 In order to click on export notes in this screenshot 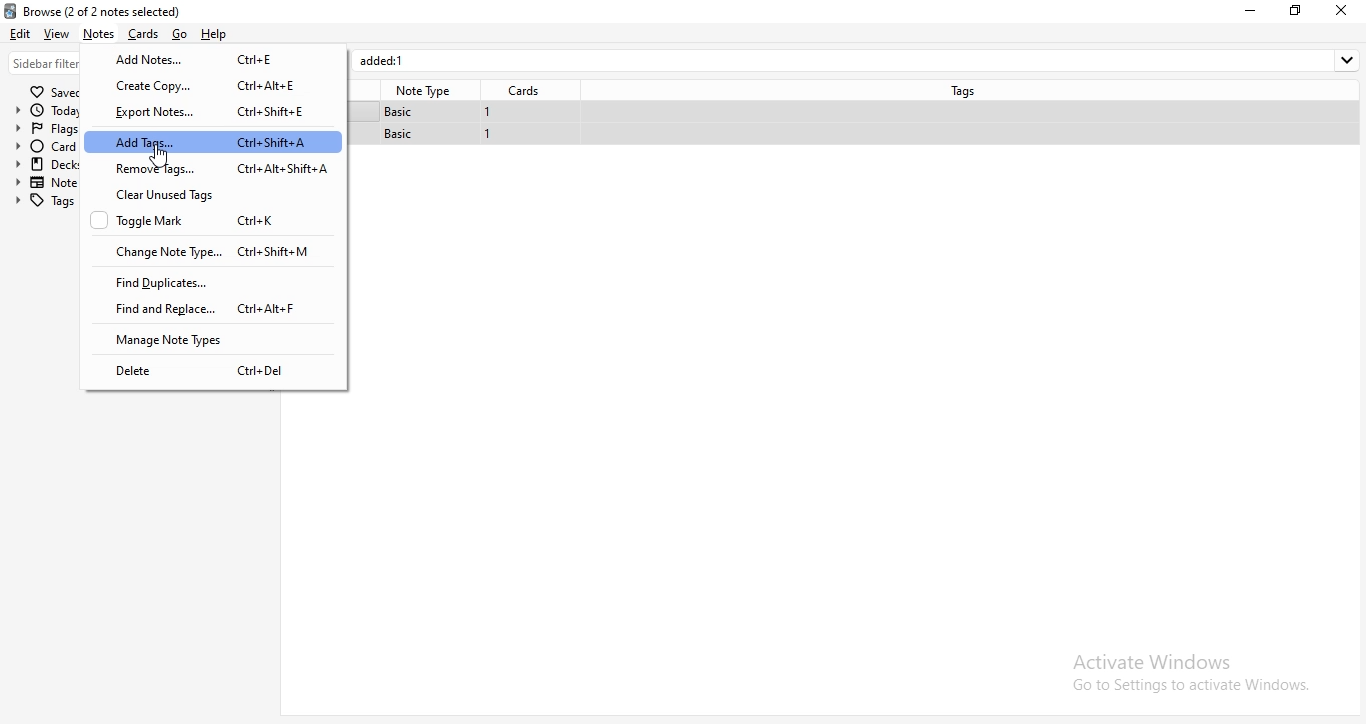, I will do `click(216, 109)`.